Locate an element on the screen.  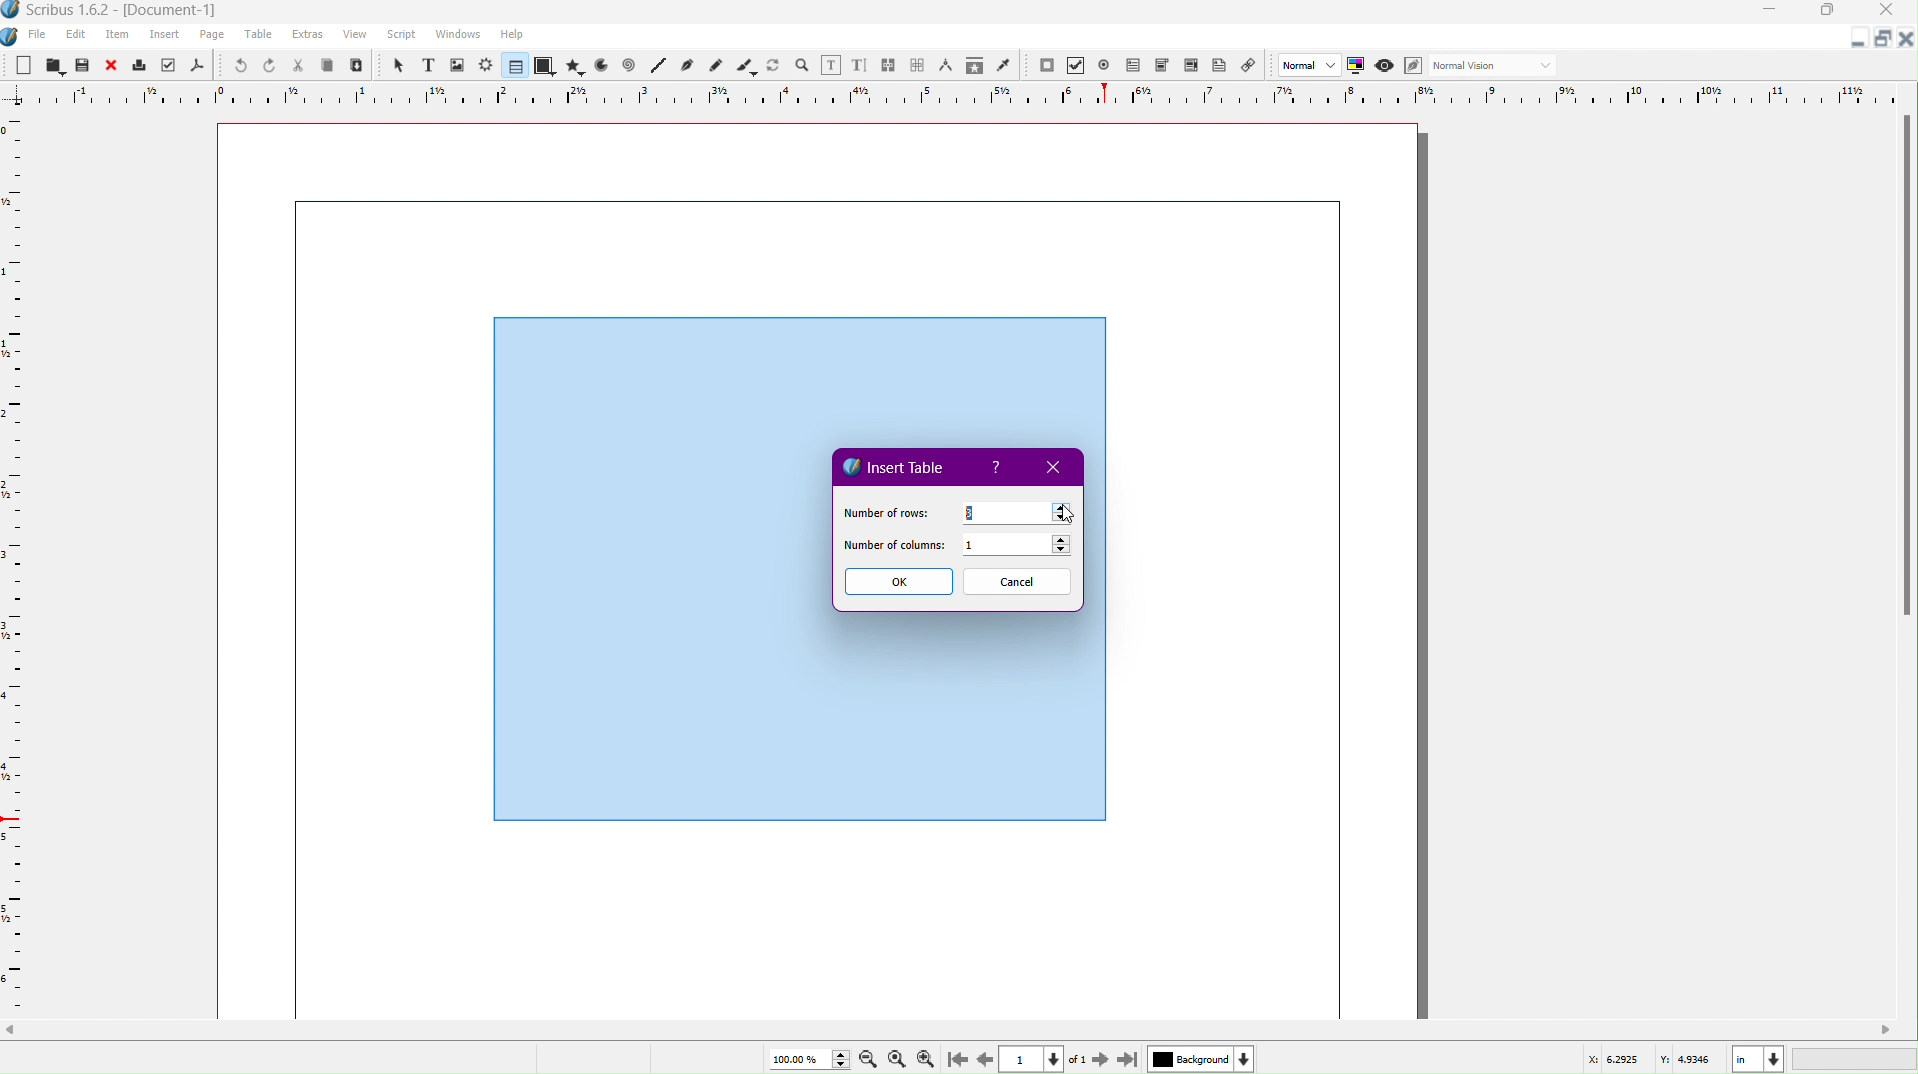
Unlink Text Frames is located at coordinates (918, 64).